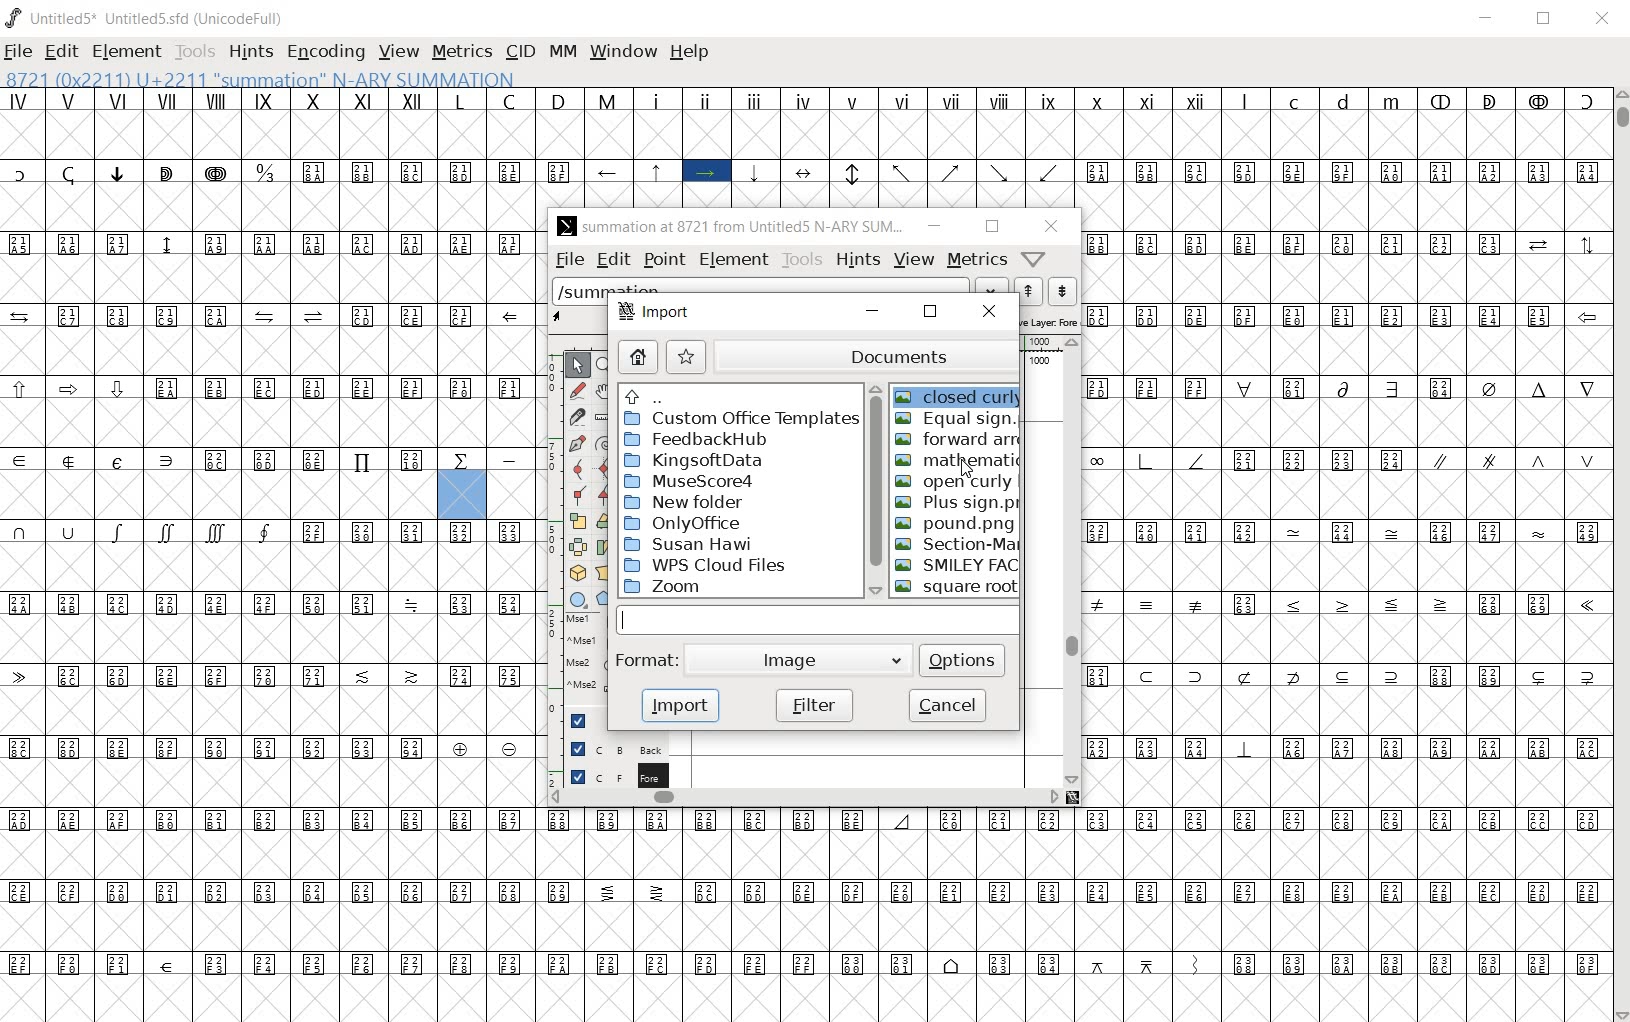 The height and width of the screenshot is (1022, 1630). What do you see at coordinates (577, 364) in the screenshot?
I see `POINTER` at bounding box center [577, 364].